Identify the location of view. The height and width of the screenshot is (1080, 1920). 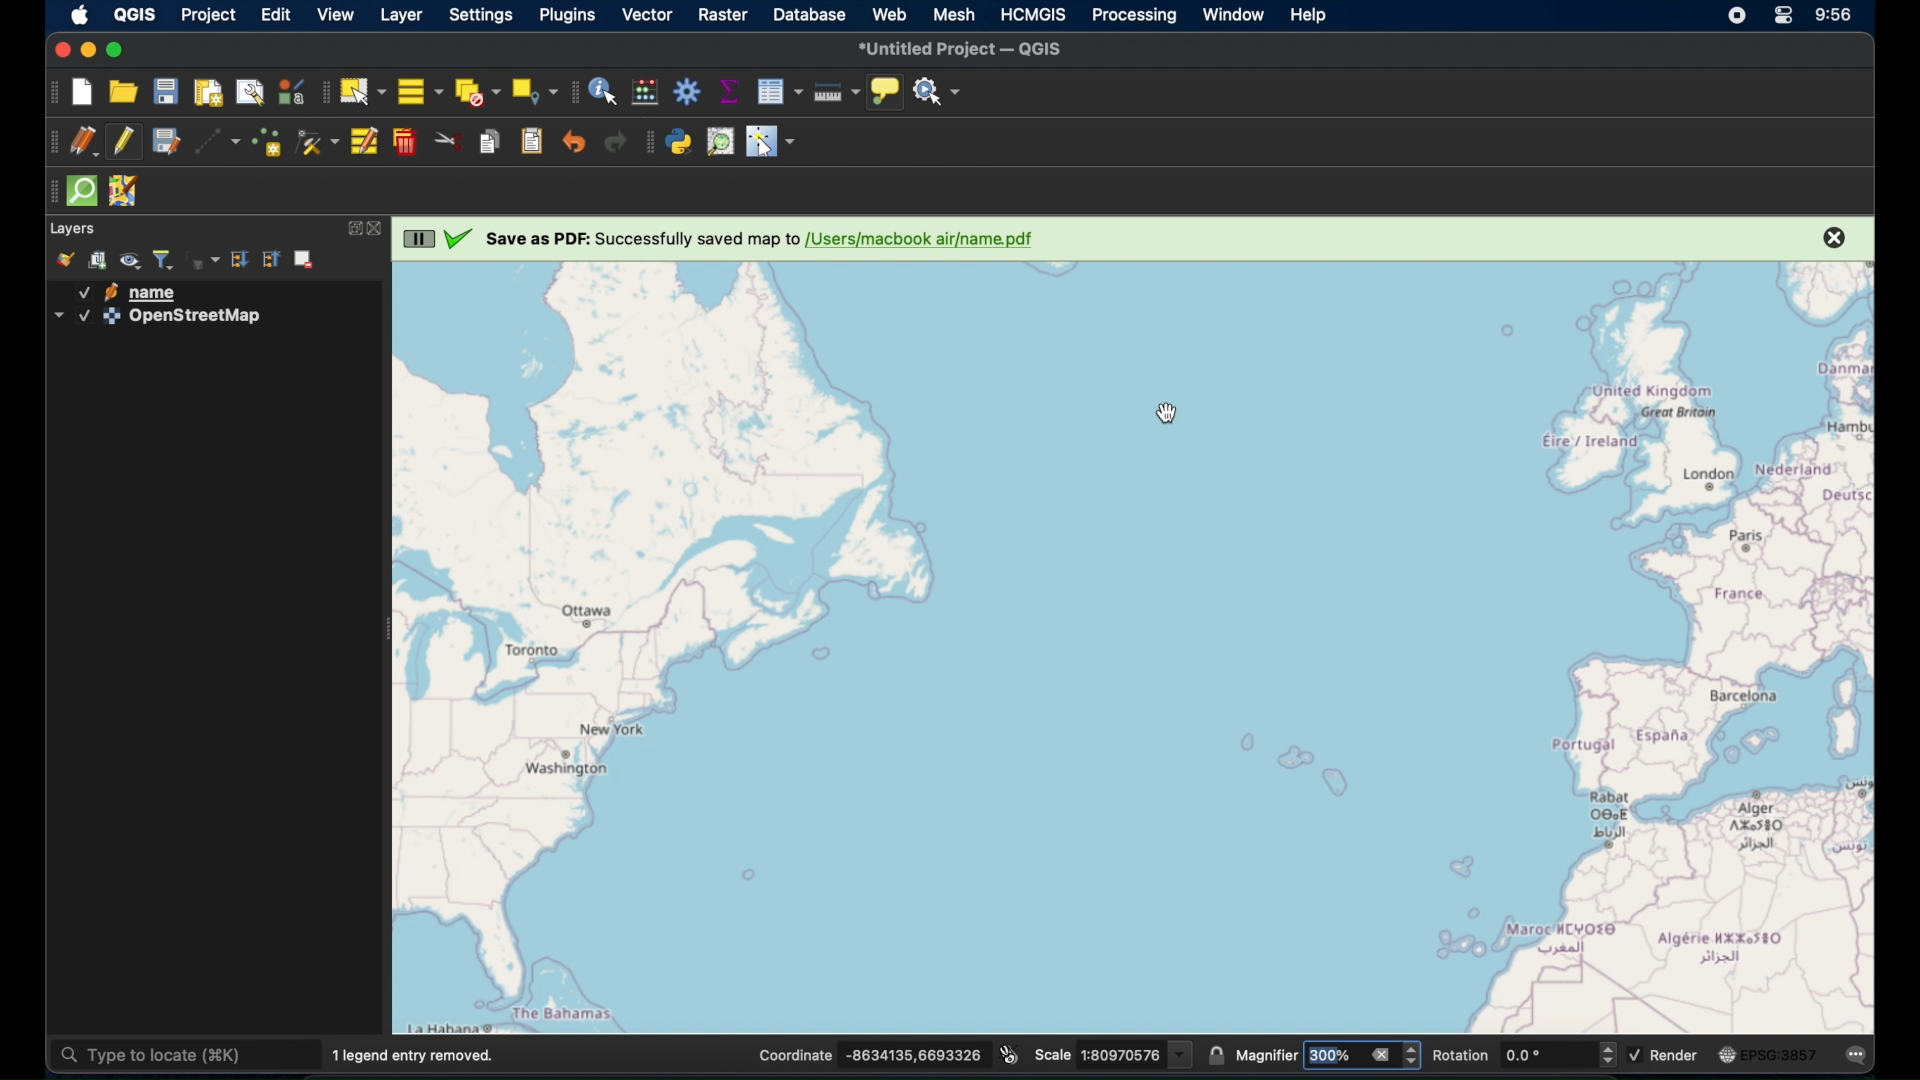
(332, 14).